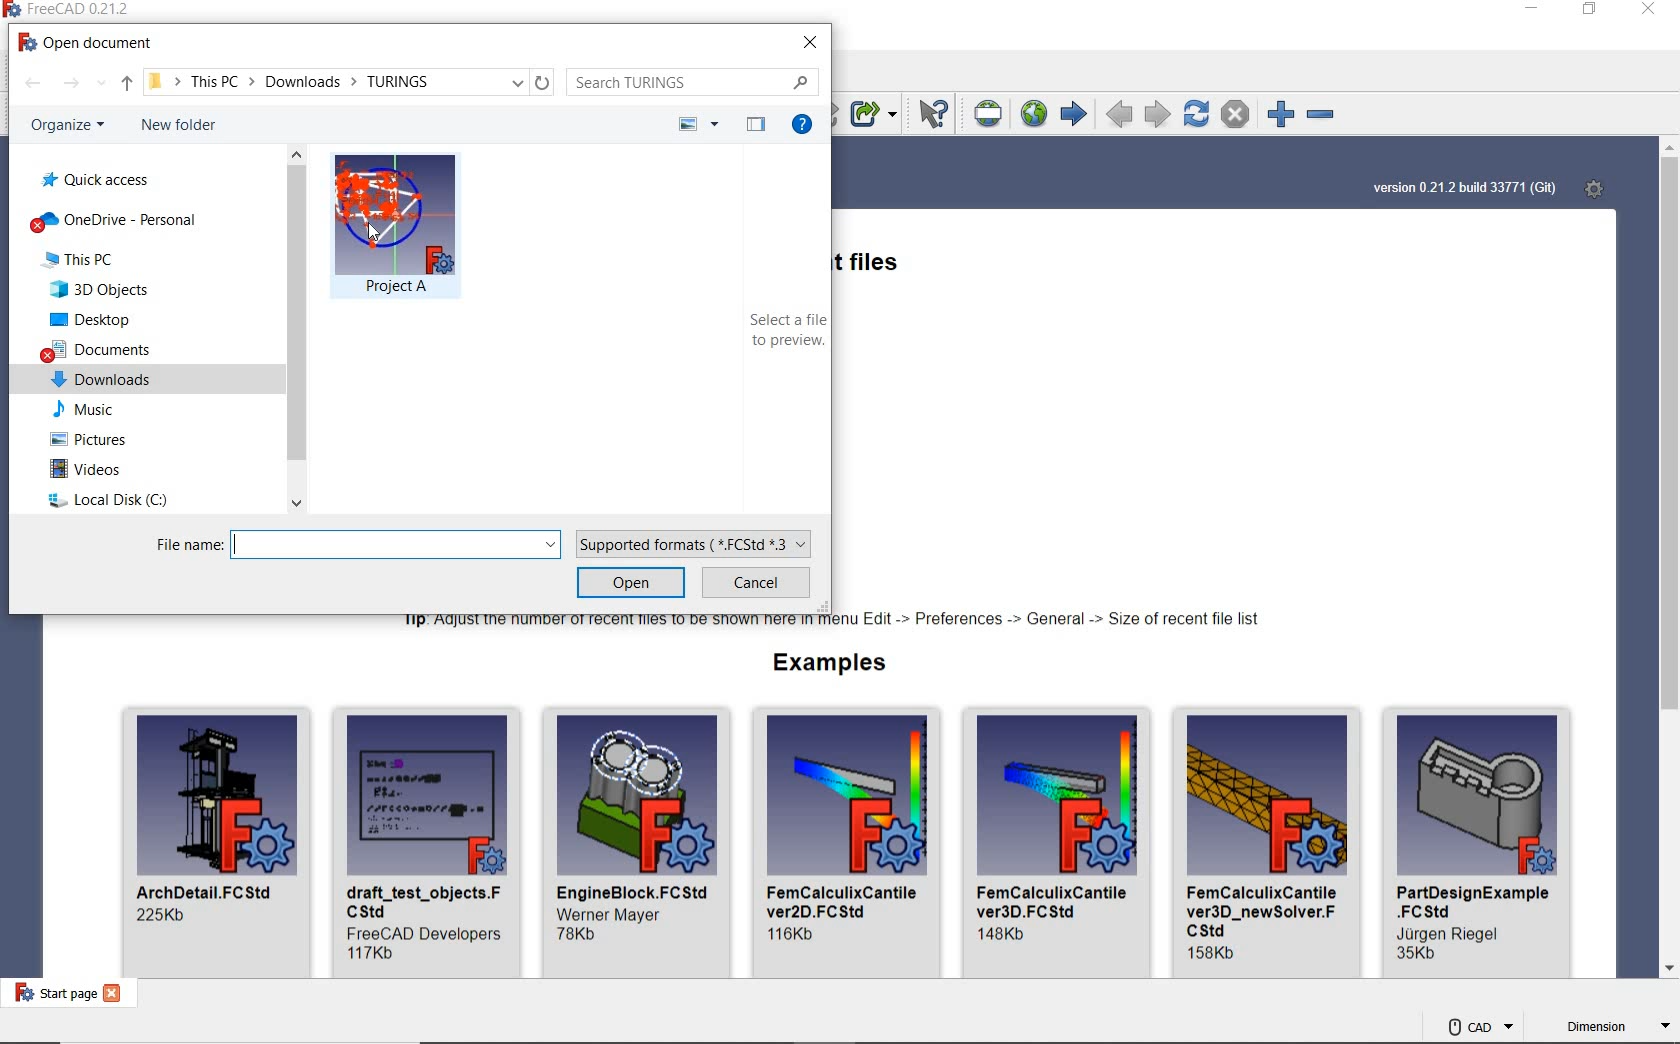  I want to click on dev name, so click(424, 931).